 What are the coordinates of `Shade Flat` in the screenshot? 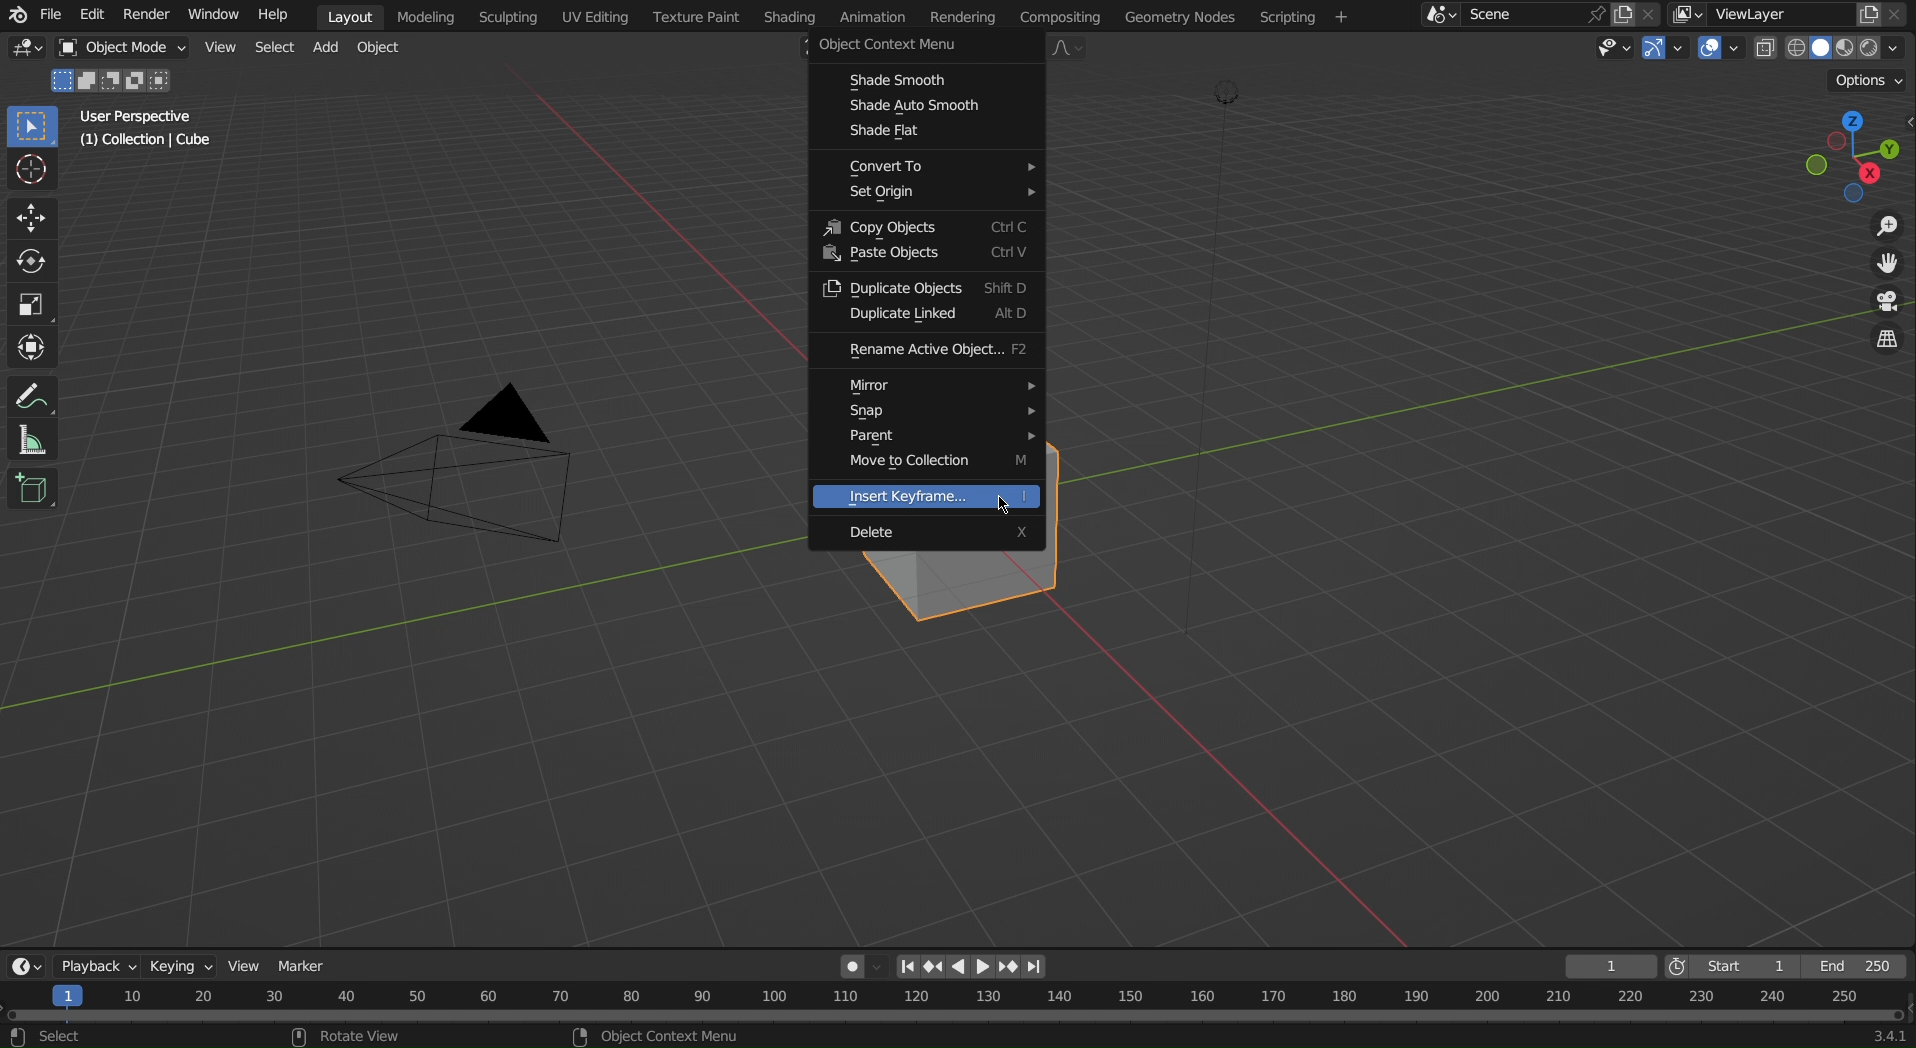 It's located at (927, 135).